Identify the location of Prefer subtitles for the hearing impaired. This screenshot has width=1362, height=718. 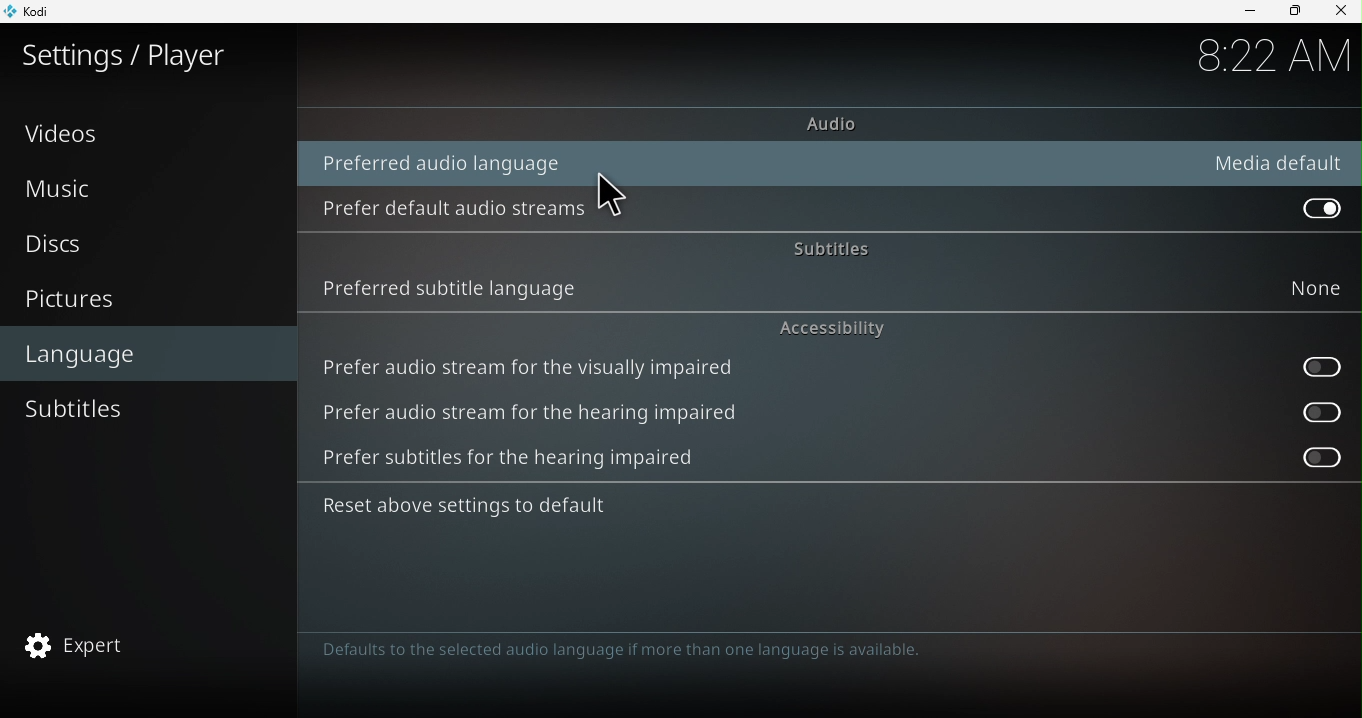
(531, 462).